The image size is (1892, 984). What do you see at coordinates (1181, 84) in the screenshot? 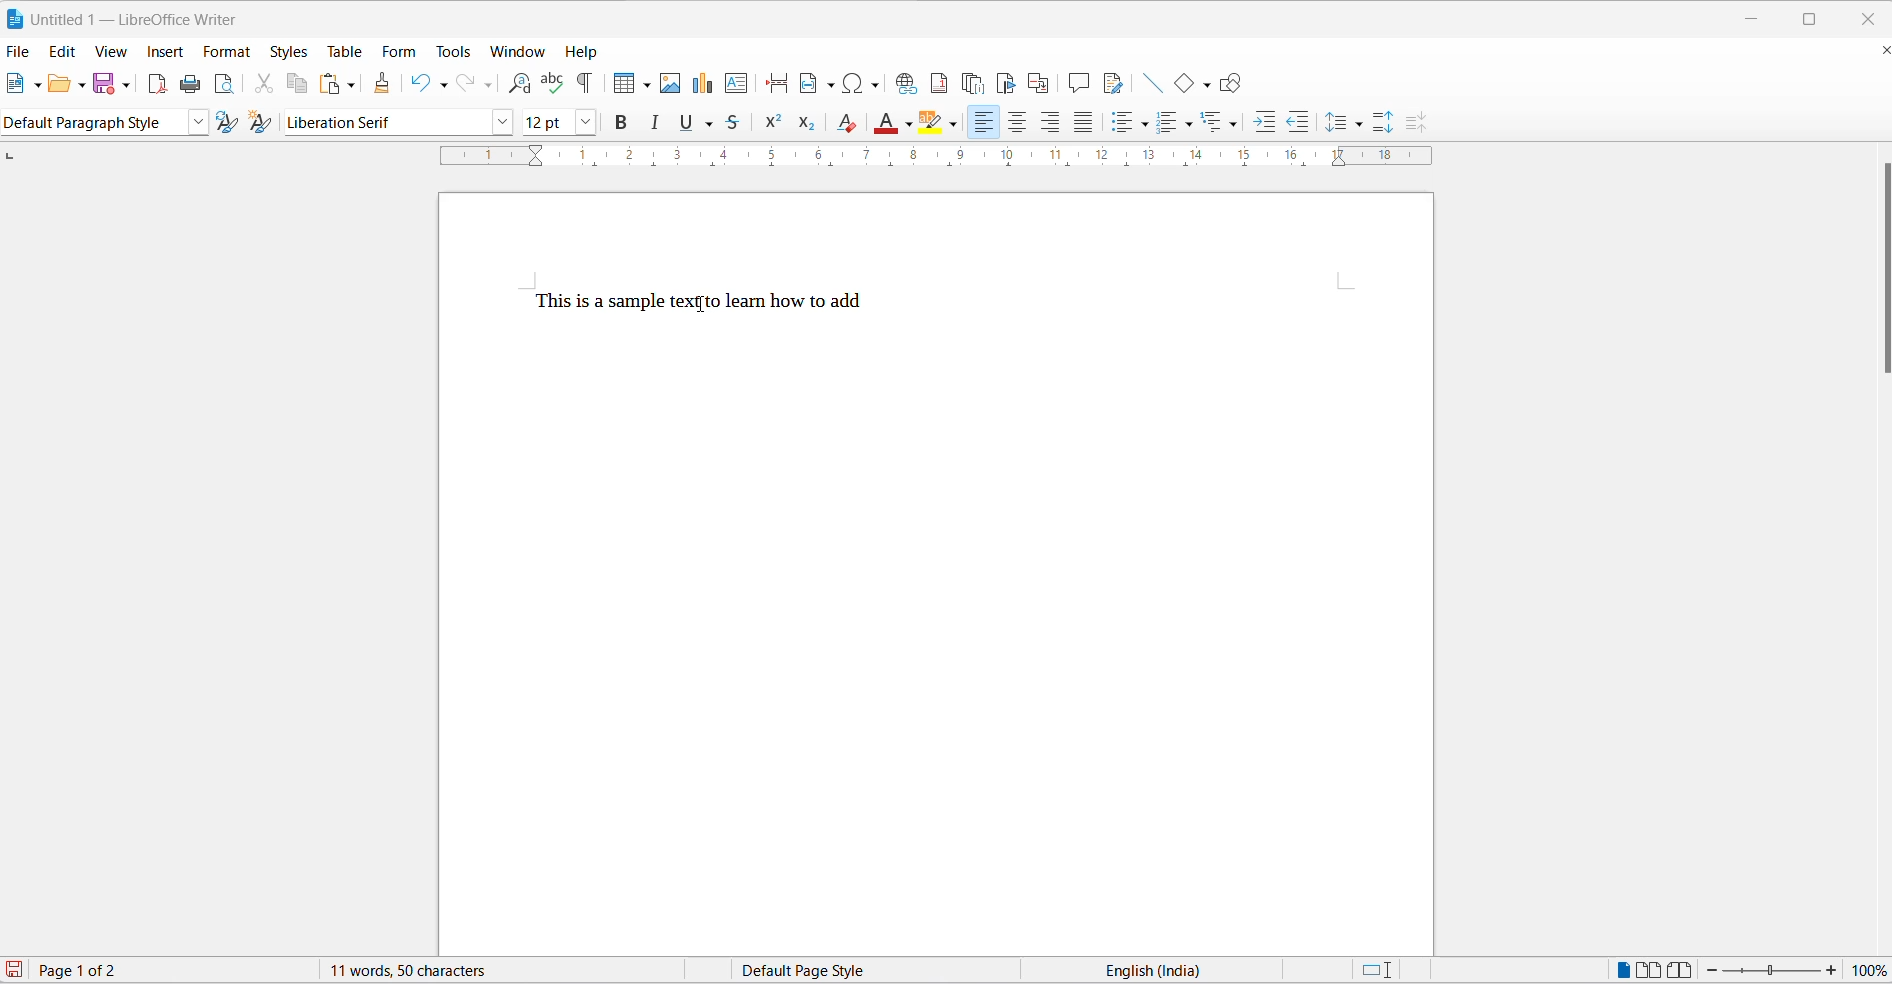
I see `basic shapes` at bounding box center [1181, 84].